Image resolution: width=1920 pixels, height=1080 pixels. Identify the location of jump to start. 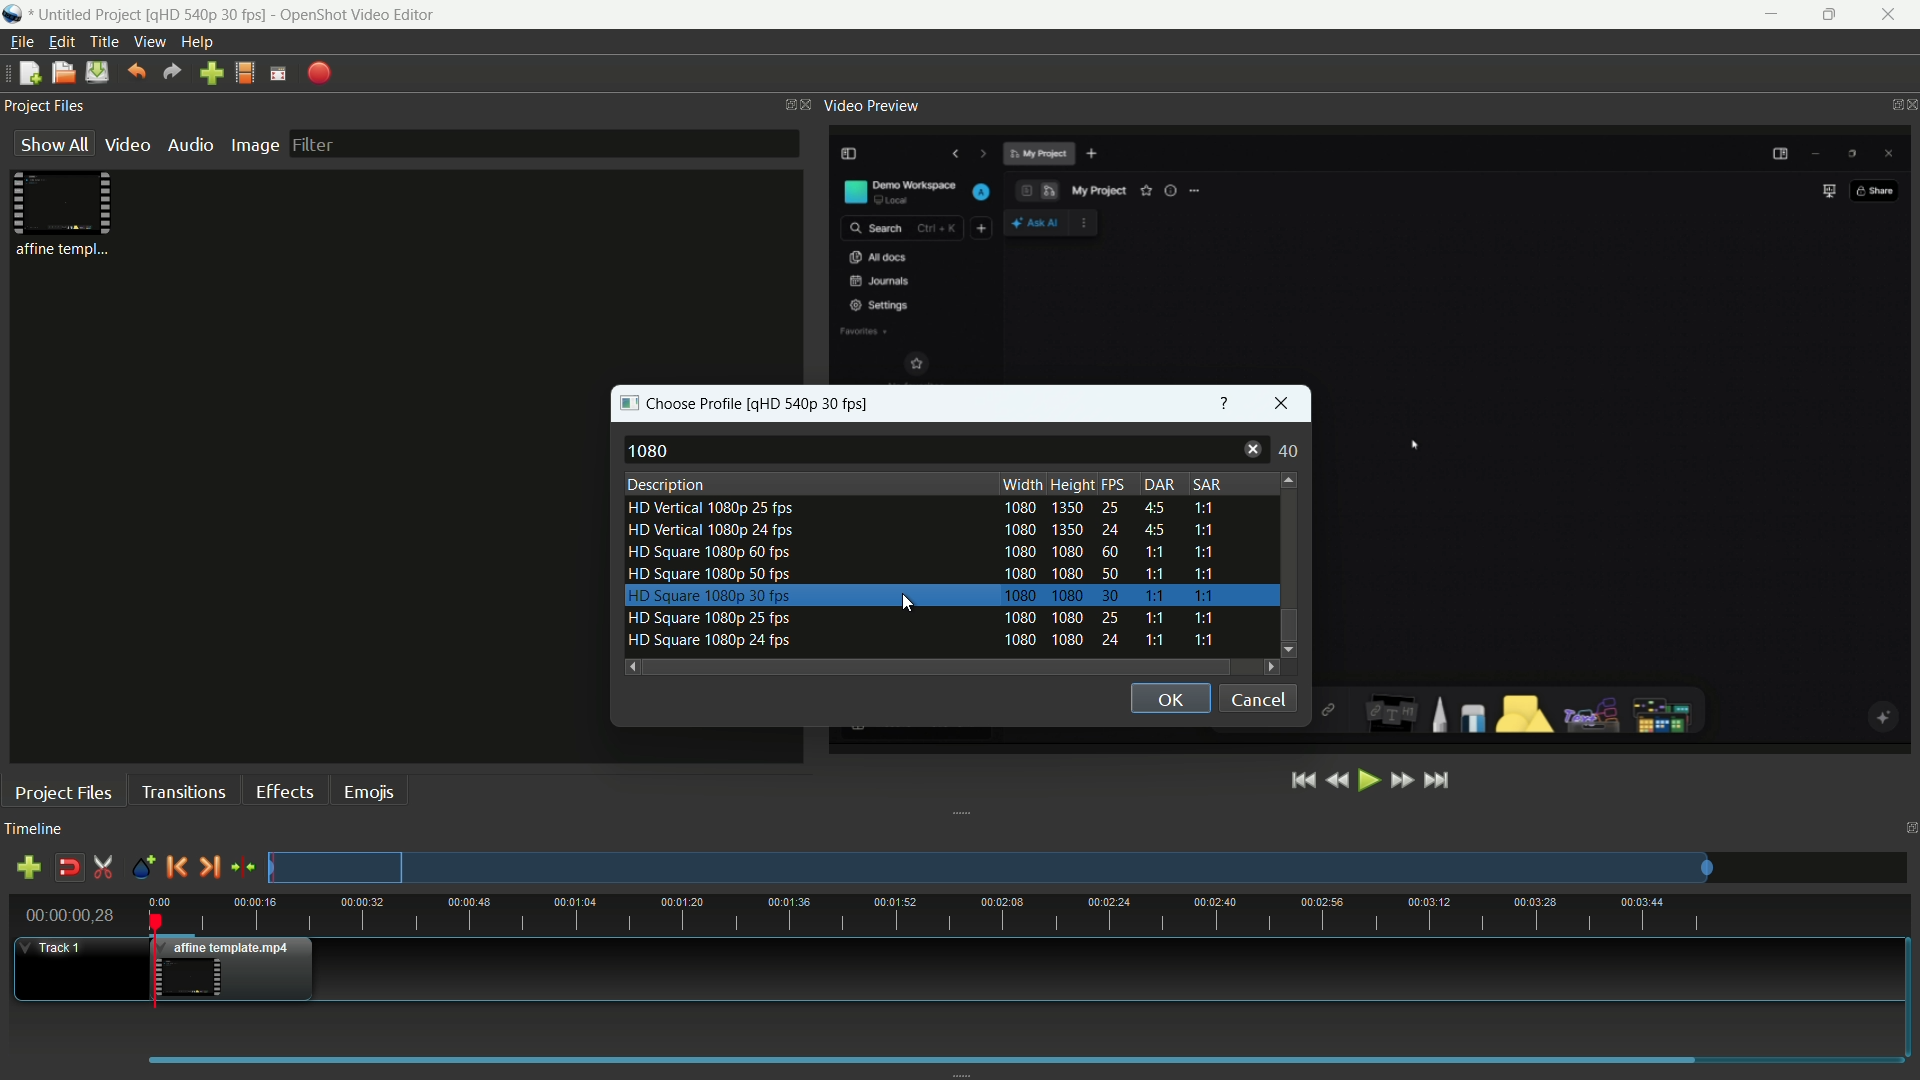
(1305, 781).